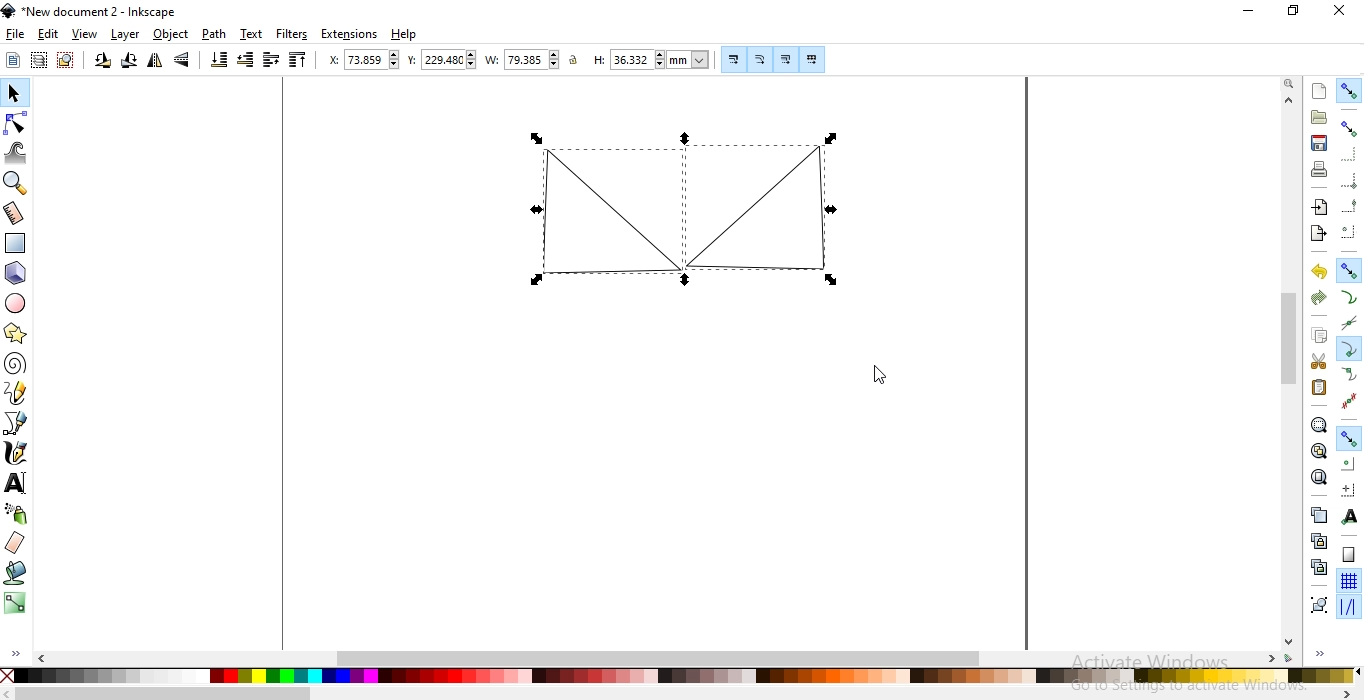 This screenshot has width=1364, height=700. Describe the element at coordinates (365, 59) in the screenshot. I see `horizontal coordinate of selection` at that location.